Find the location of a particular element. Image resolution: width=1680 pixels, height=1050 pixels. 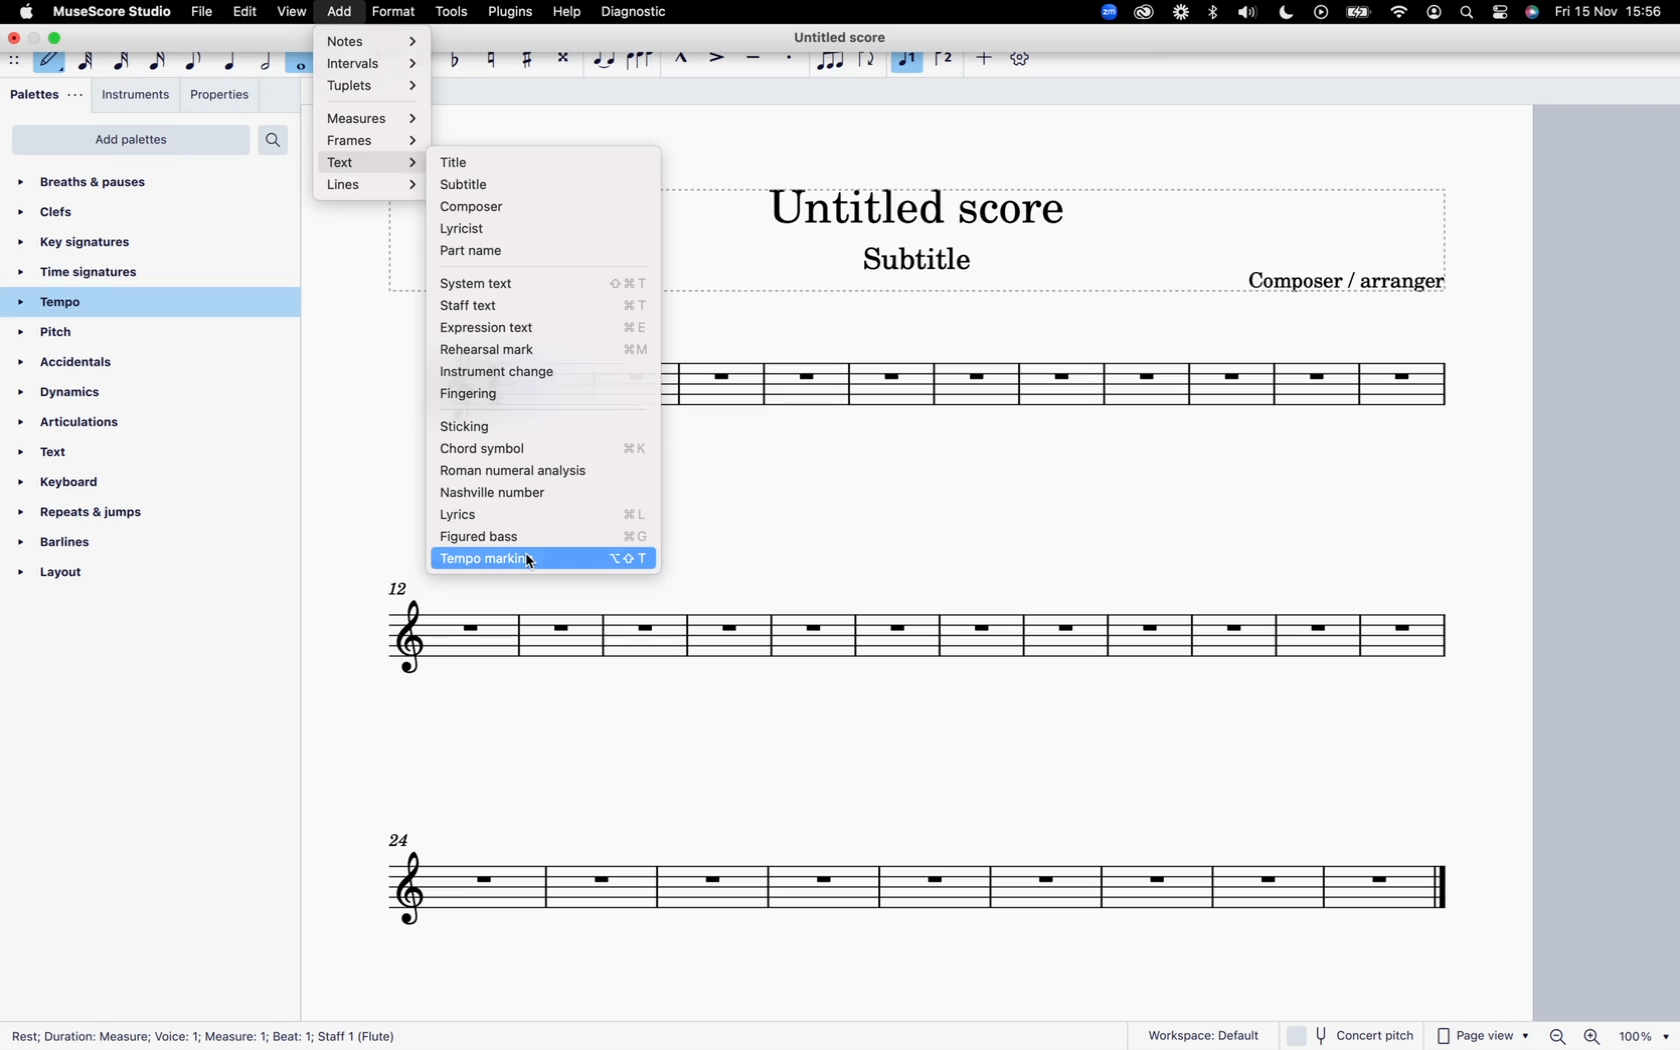

rehearsal mark is located at coordinates (547, 348).